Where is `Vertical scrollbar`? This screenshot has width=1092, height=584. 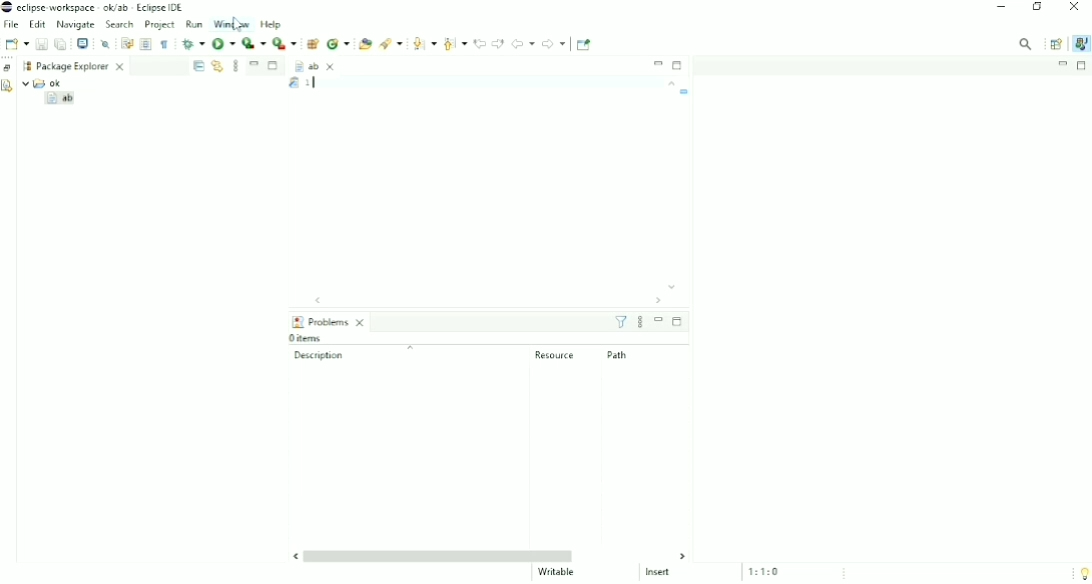
Vertical scrollbar is located at coordinates (671, 186).